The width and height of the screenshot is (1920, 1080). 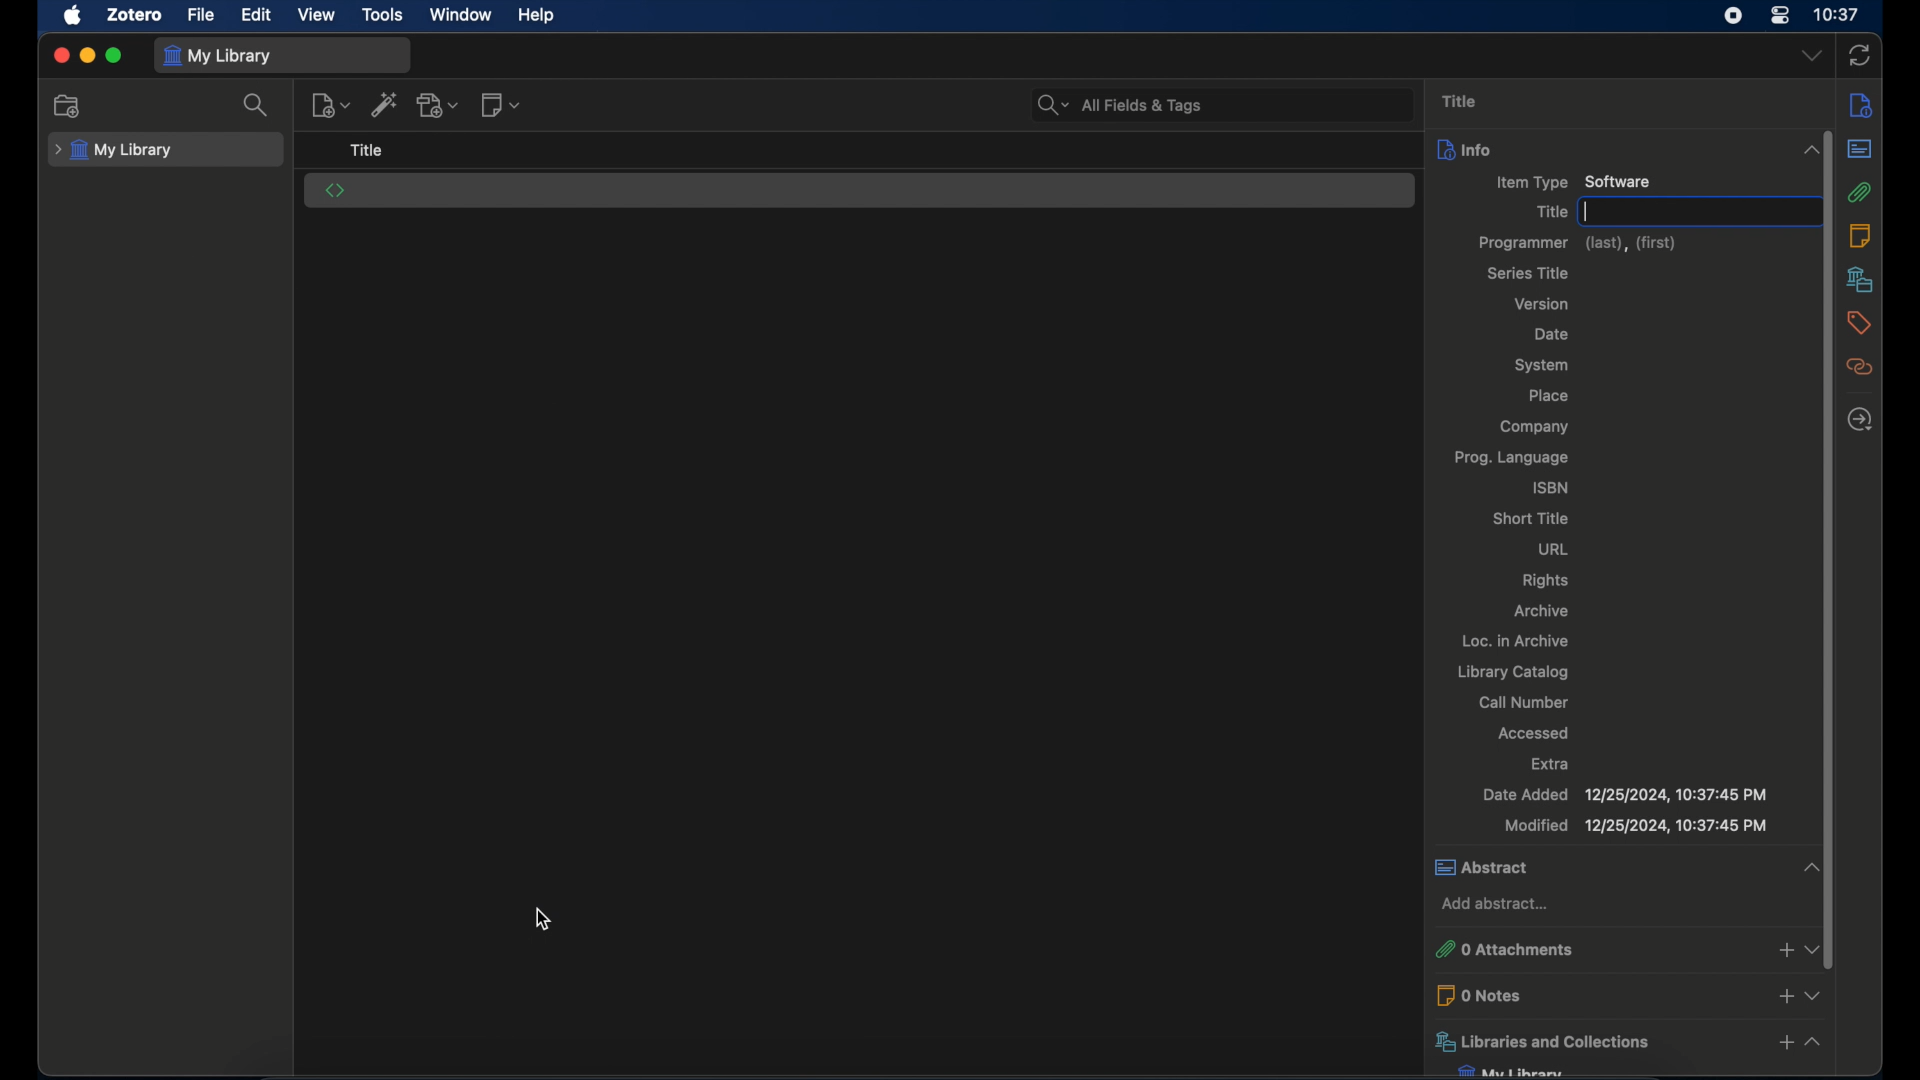 I want to click on programmer, so click(x=1579, y=243).